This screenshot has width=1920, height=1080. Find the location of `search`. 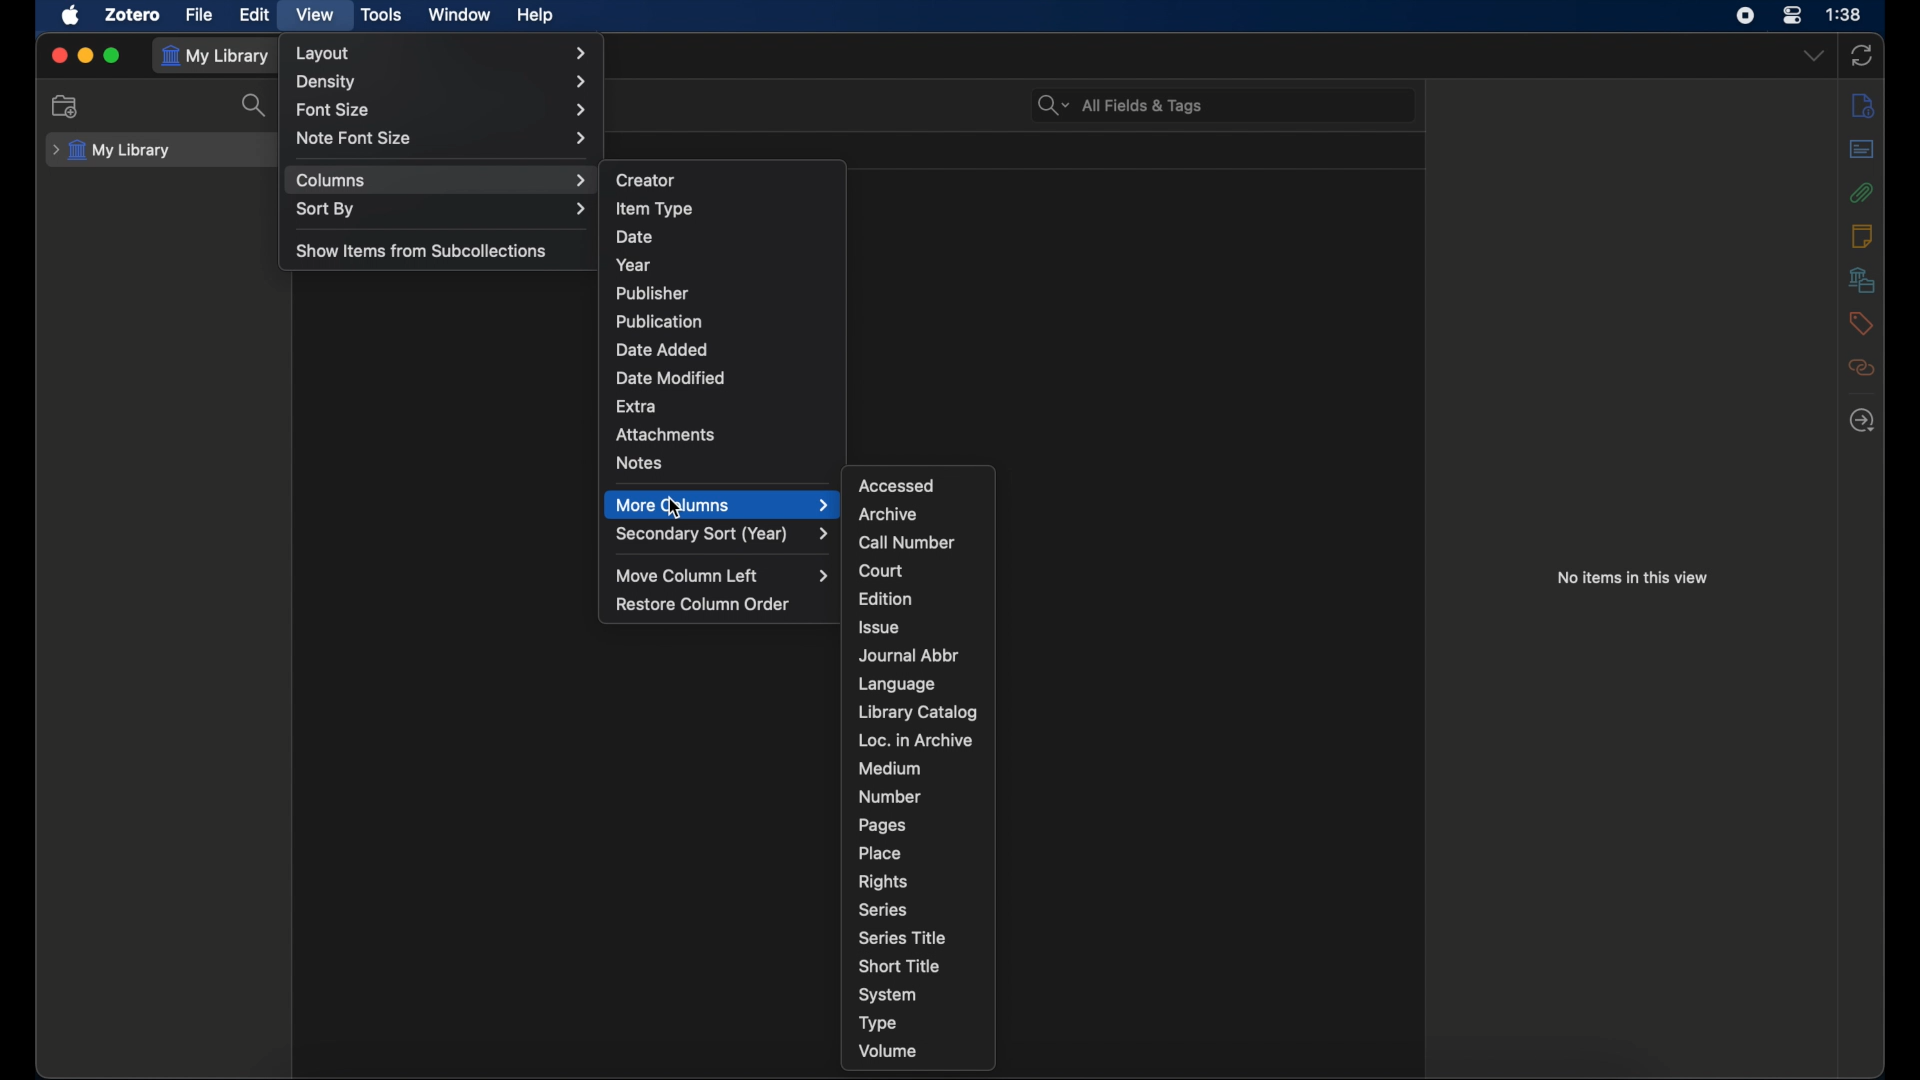

search is located at coordinates (256, 105).